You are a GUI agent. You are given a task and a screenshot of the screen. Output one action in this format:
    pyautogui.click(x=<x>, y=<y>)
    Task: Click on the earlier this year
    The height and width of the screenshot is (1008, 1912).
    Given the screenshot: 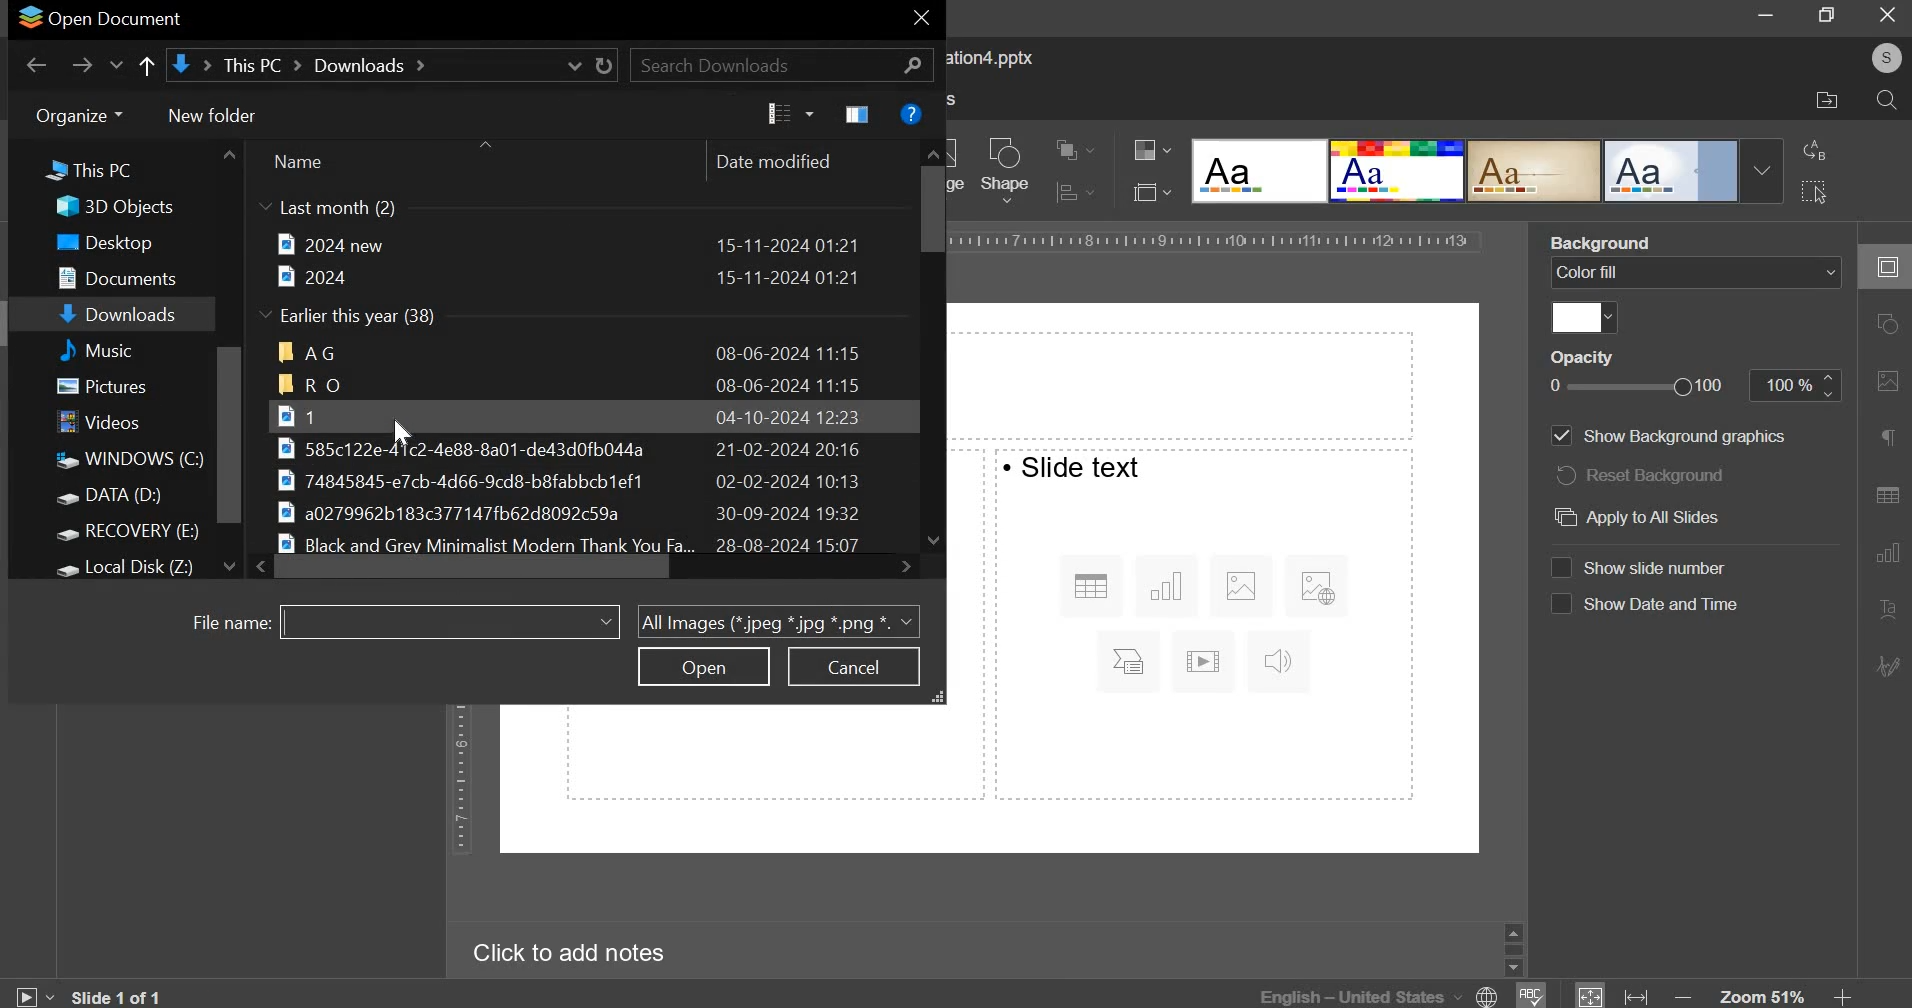 What is the action you would take?
    pyautogui.click(x=352, y=317)
    